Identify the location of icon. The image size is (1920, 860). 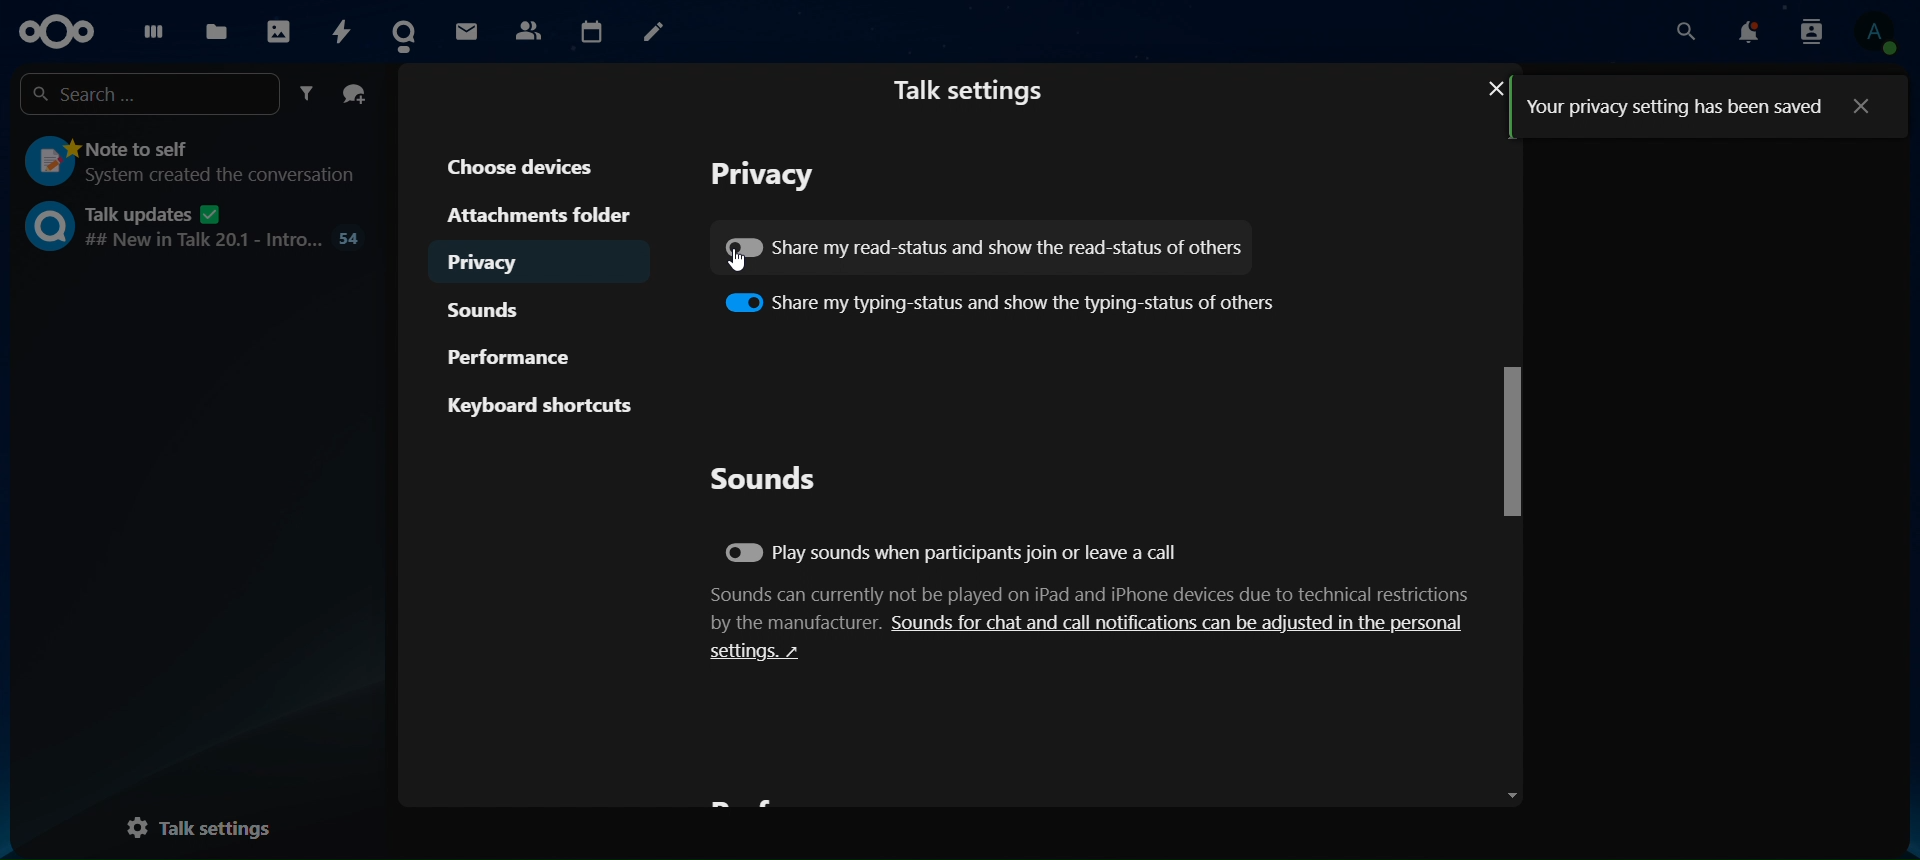
(54, 31).